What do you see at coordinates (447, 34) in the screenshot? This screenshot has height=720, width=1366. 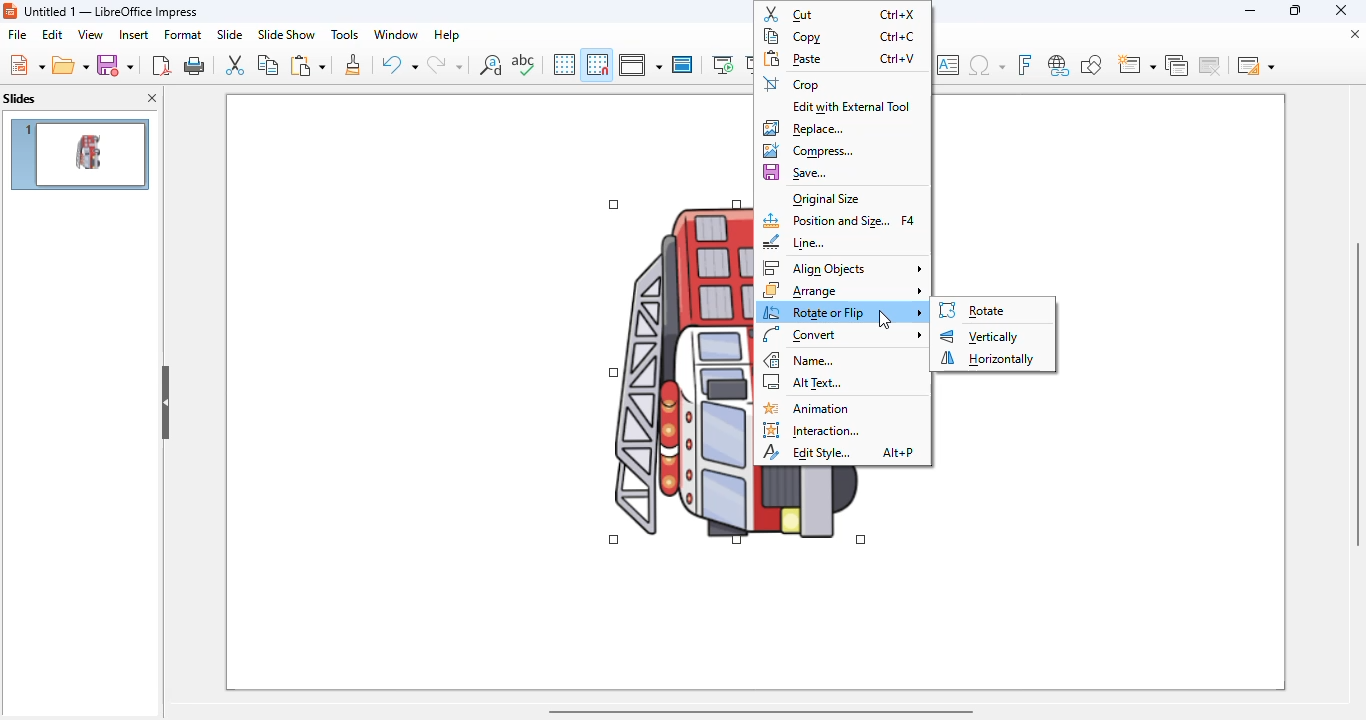 I see `help` at bounding box center [447, 34].